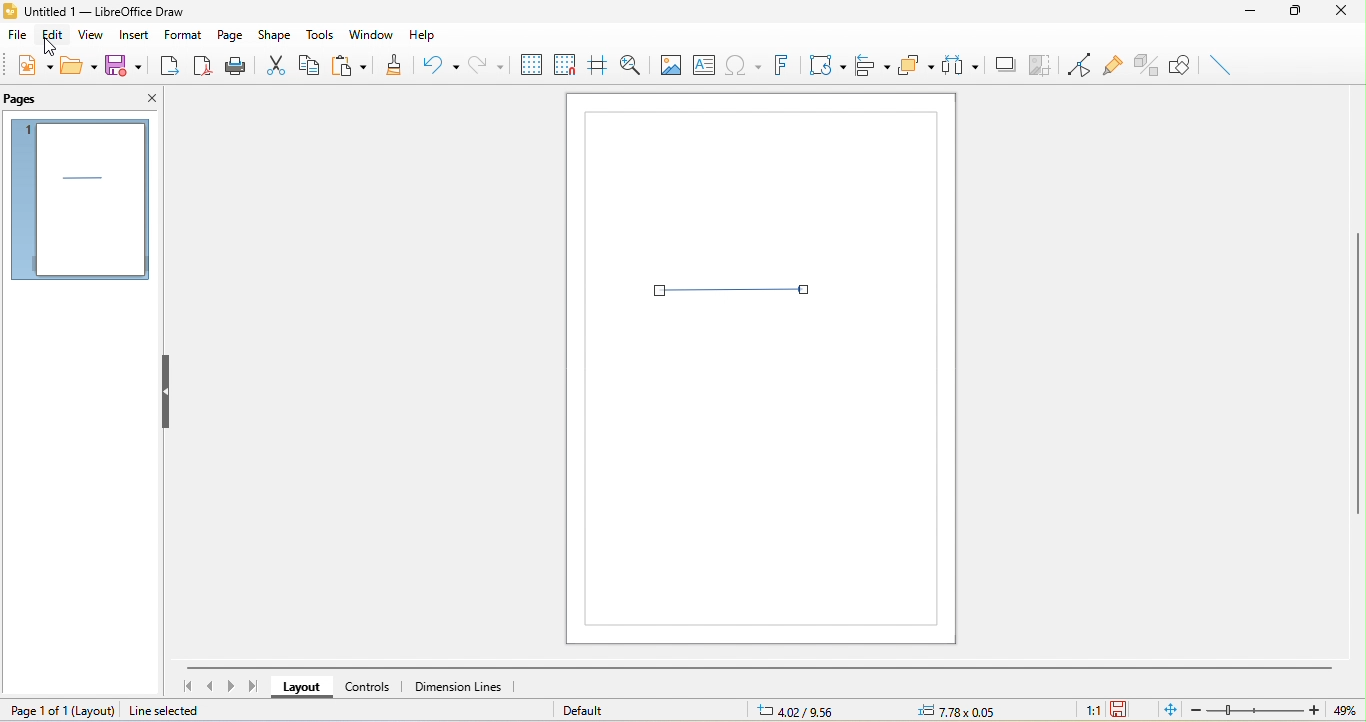 This screenshot has width=1366, height=722. I want to click on format, so click(184, 33).